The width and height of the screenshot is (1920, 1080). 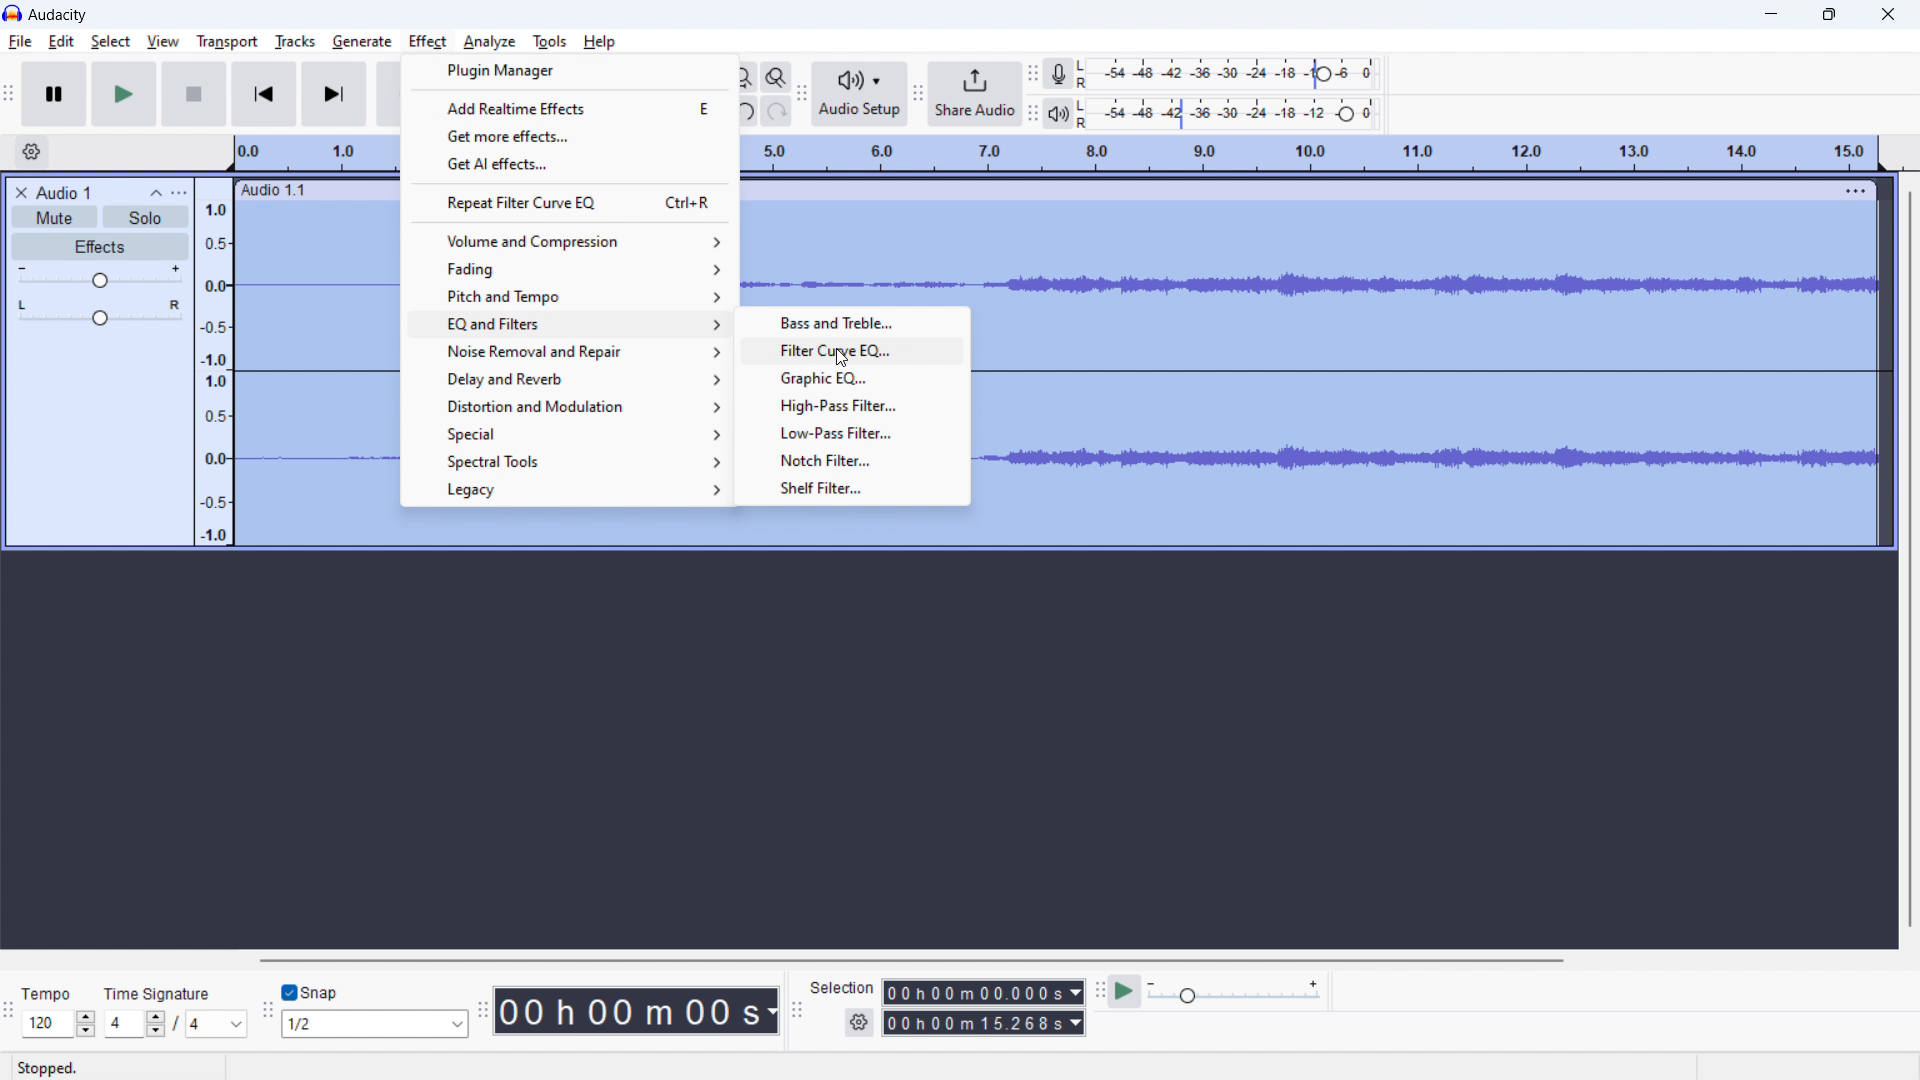 I want to click on pan: center, so click(x=100, y=312).